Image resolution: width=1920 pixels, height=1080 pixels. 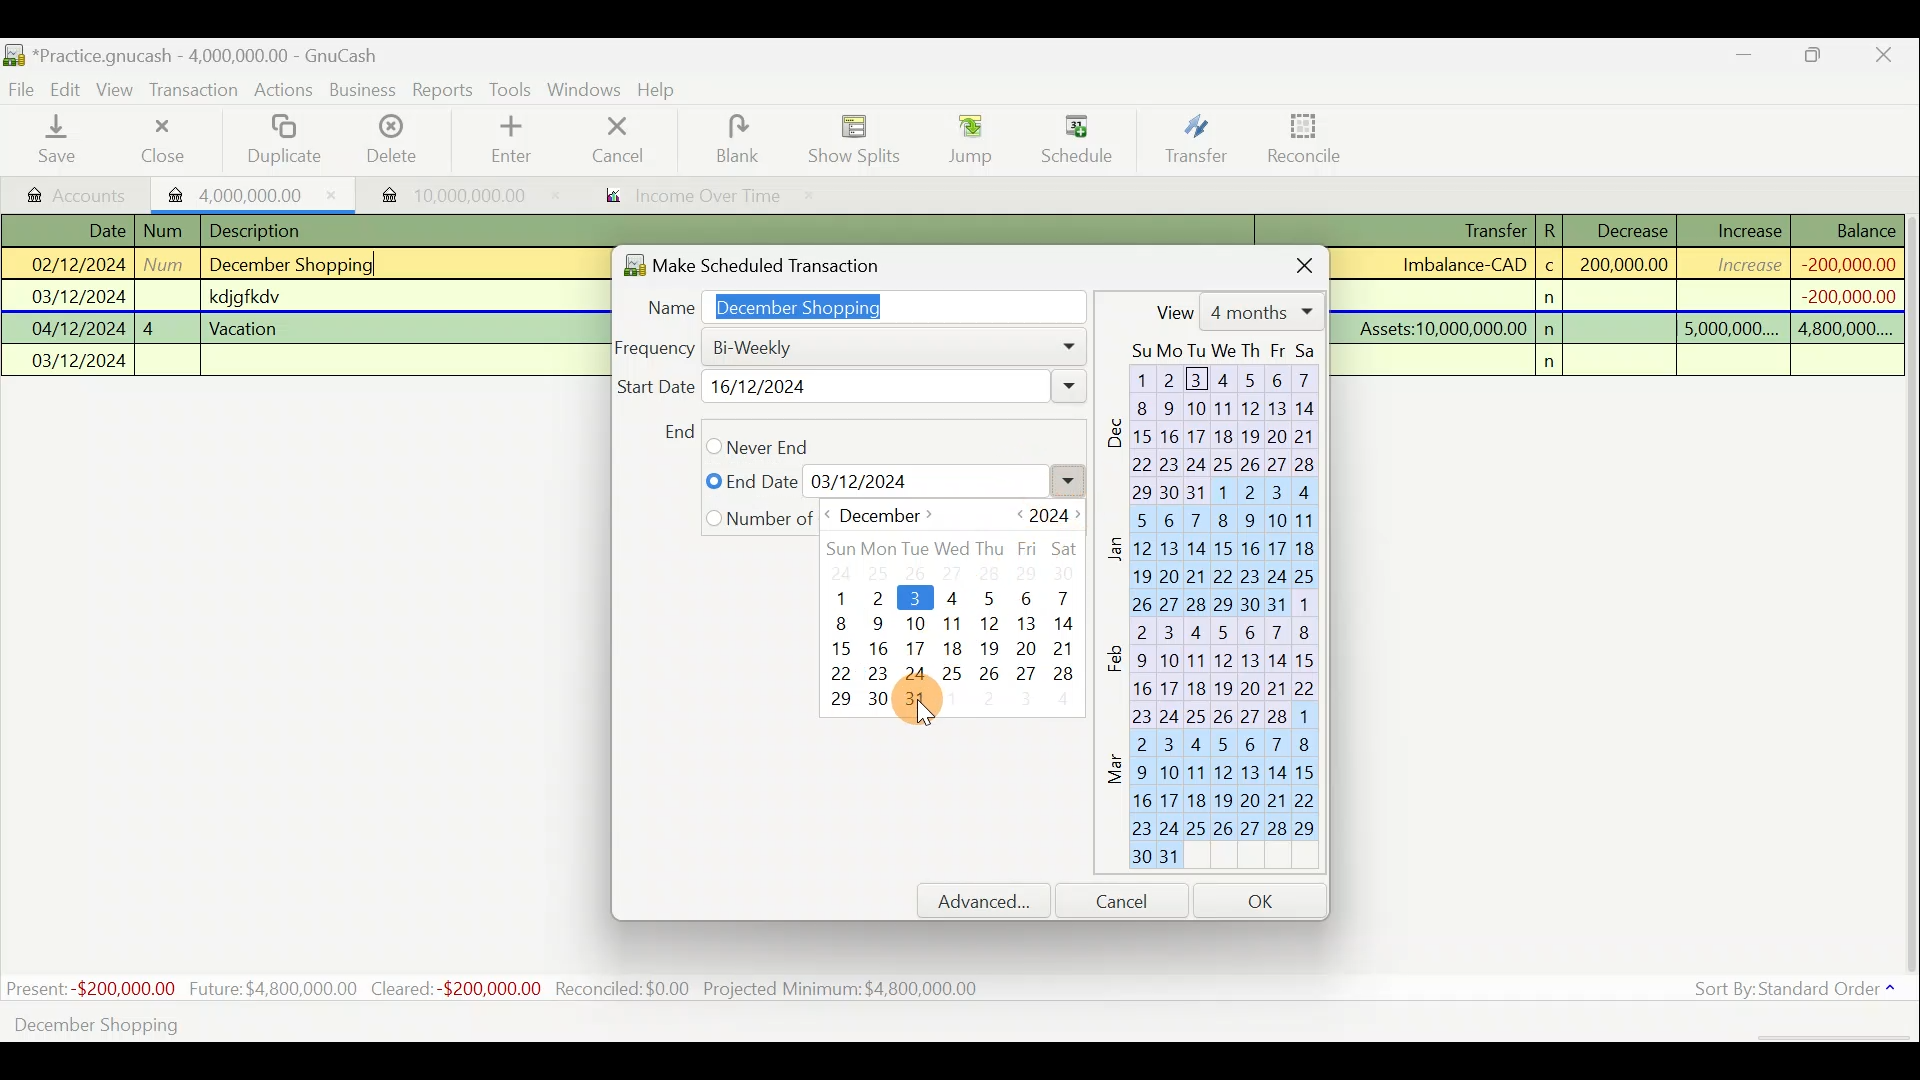 I want to click on Imported transaction 1, so click(x=254, y=193).